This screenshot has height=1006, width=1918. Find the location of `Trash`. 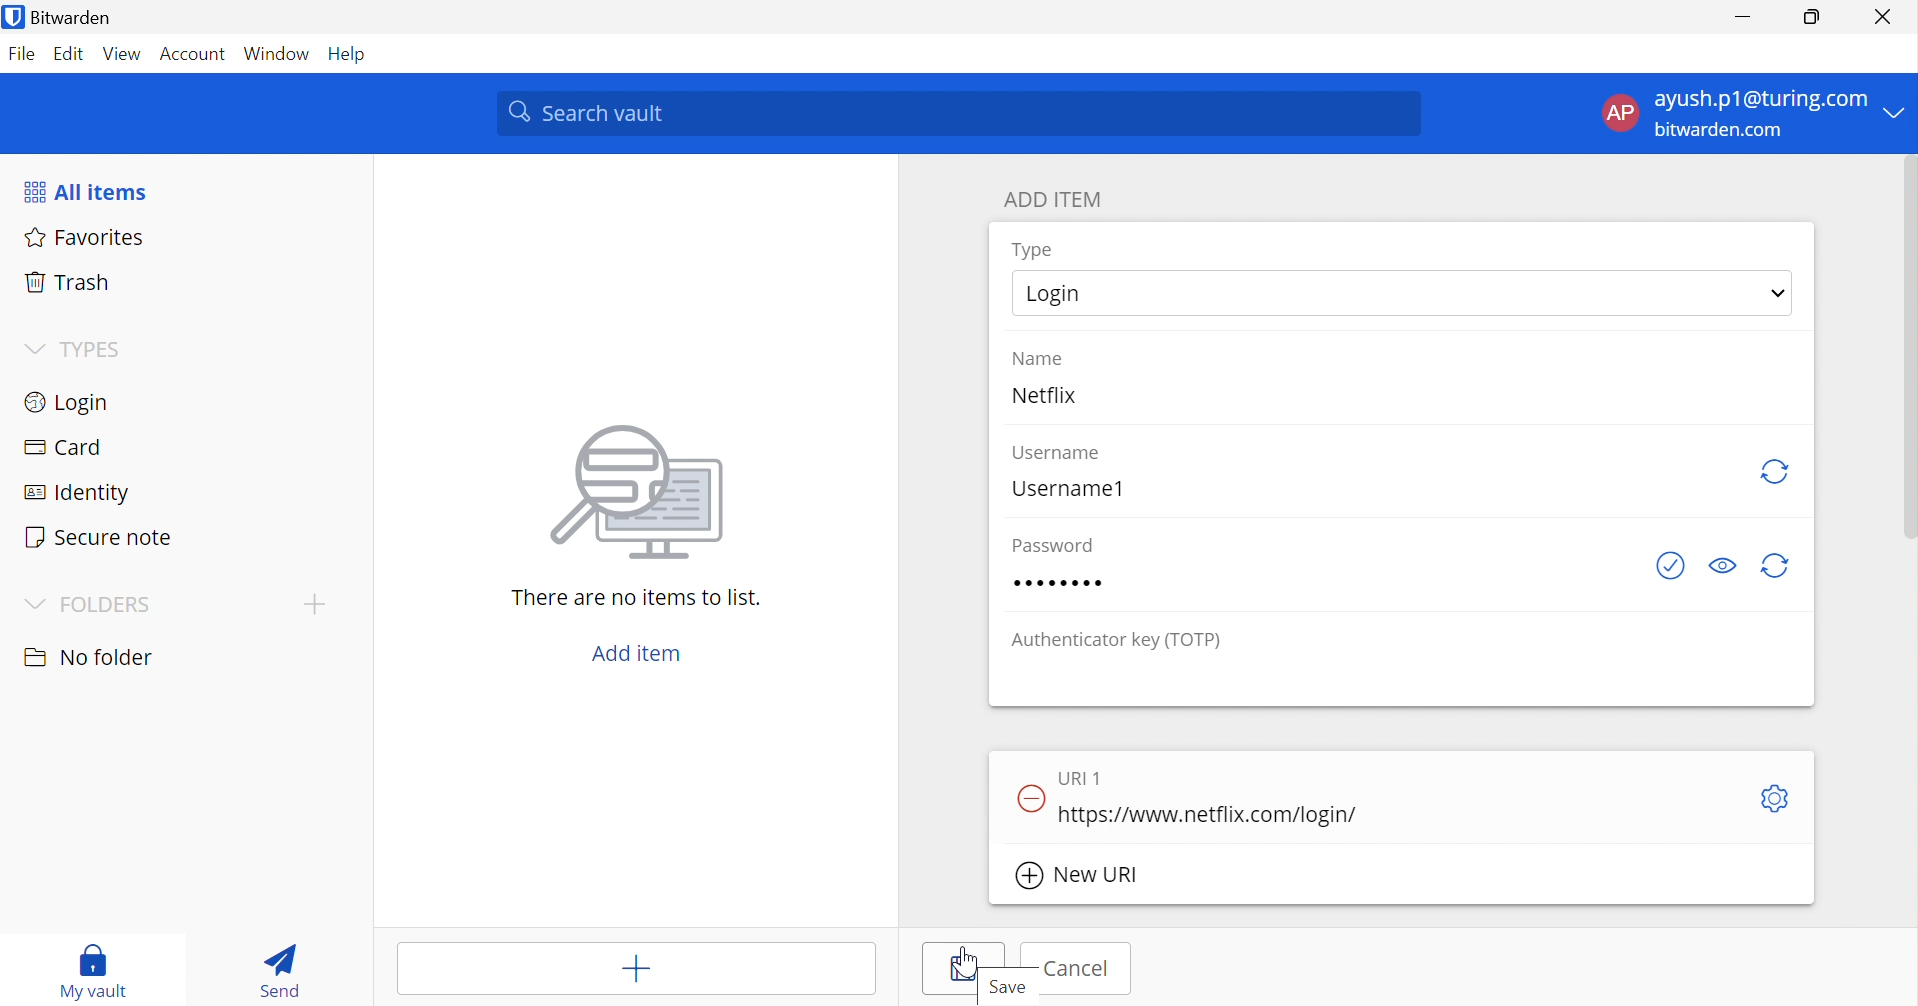

Trash is located at coordinates (66, 282).